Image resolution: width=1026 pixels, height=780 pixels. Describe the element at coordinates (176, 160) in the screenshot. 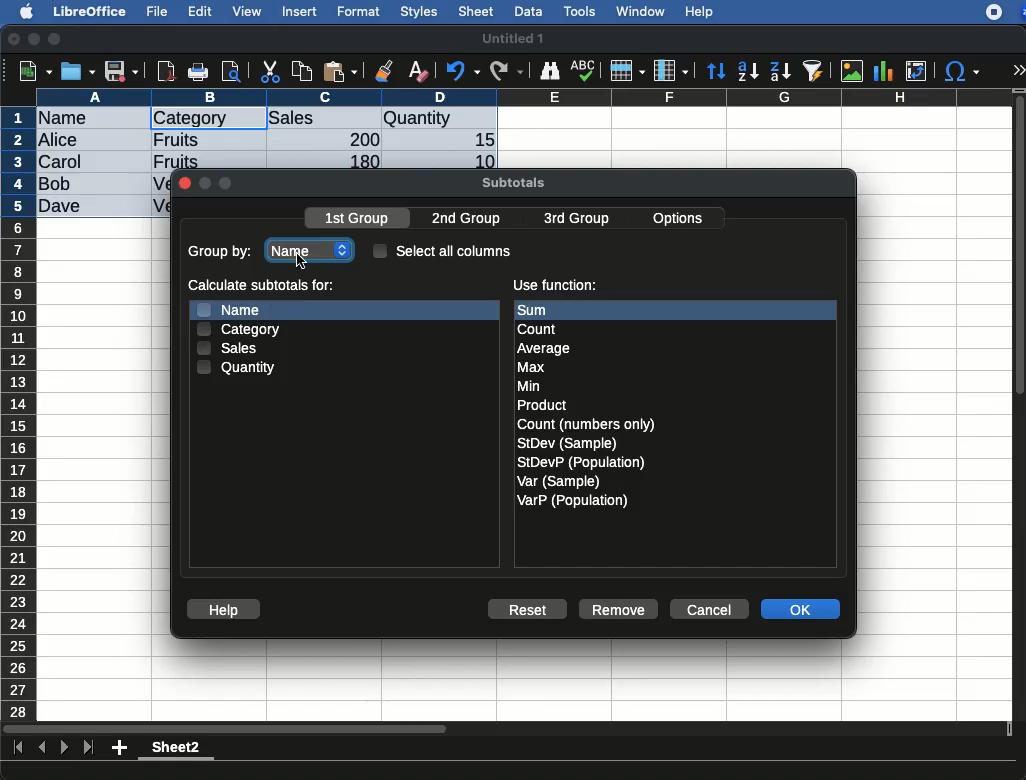

I see `Fruits` at that location.